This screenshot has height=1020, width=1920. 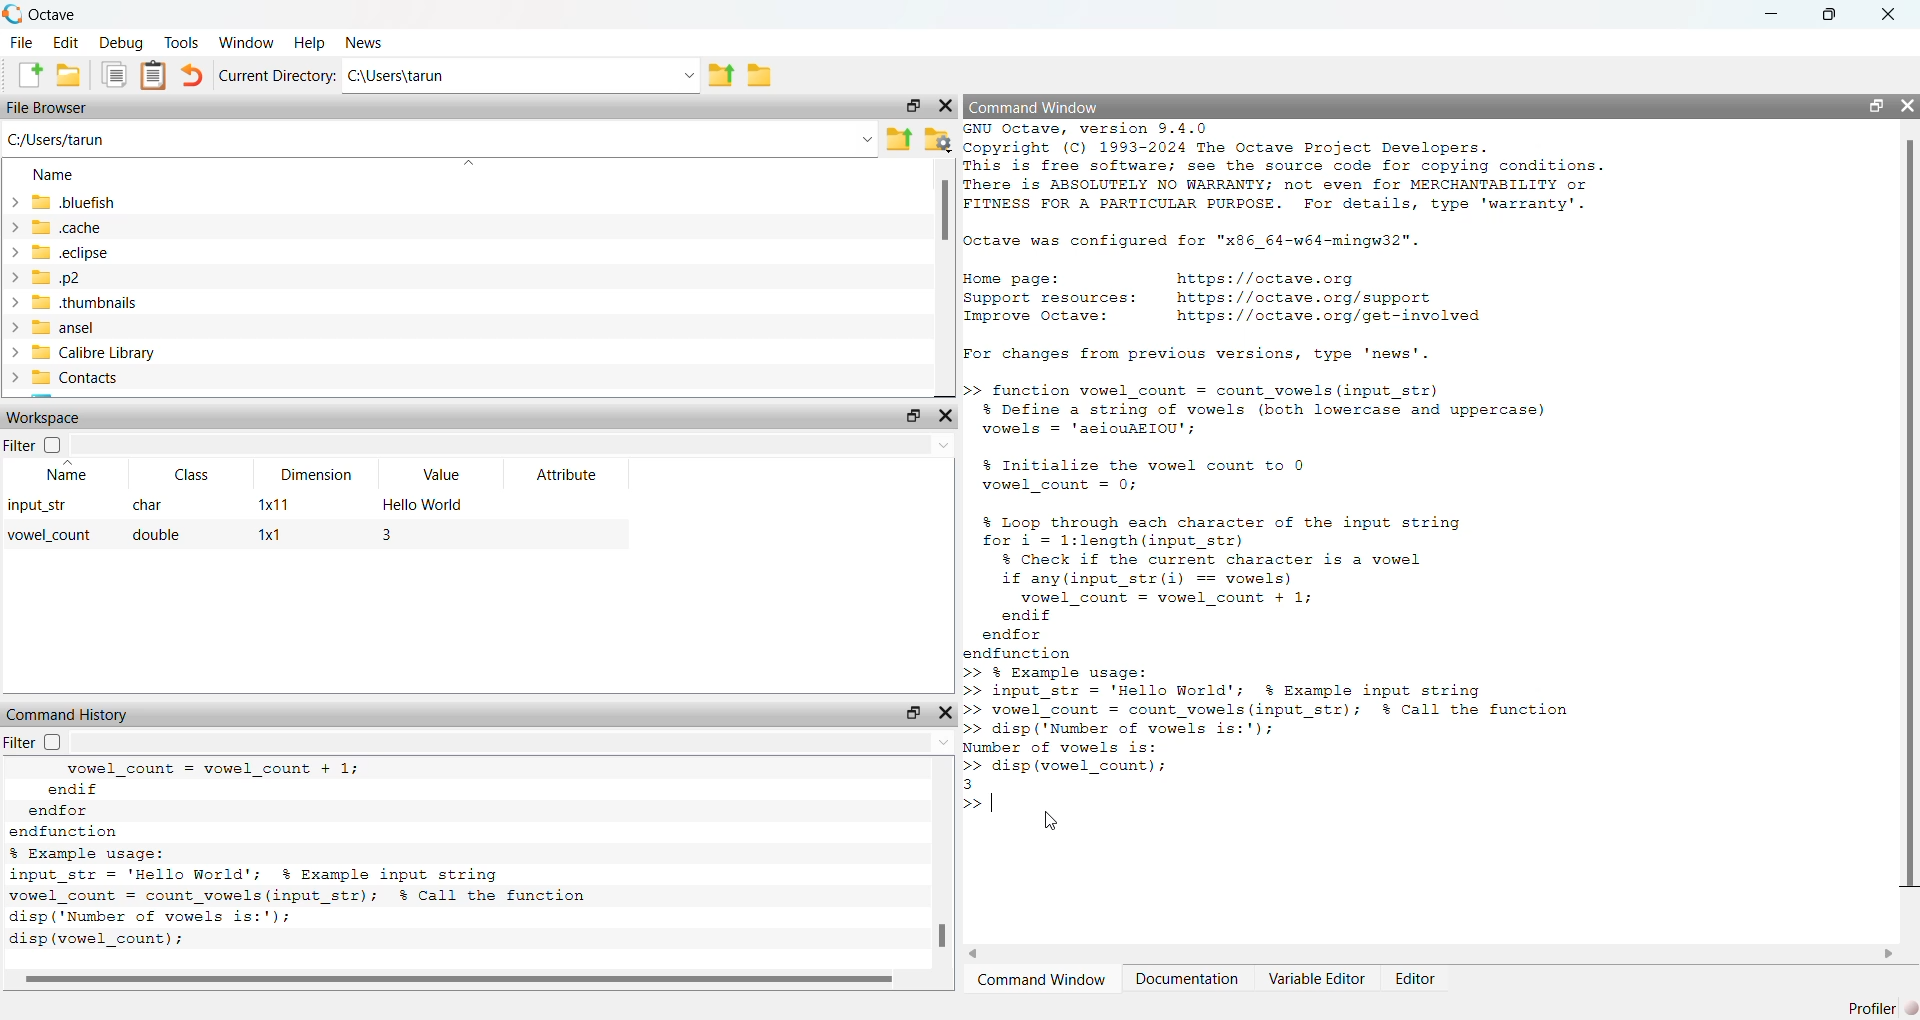 I want to click on input_str, so click(x=40, y=504).